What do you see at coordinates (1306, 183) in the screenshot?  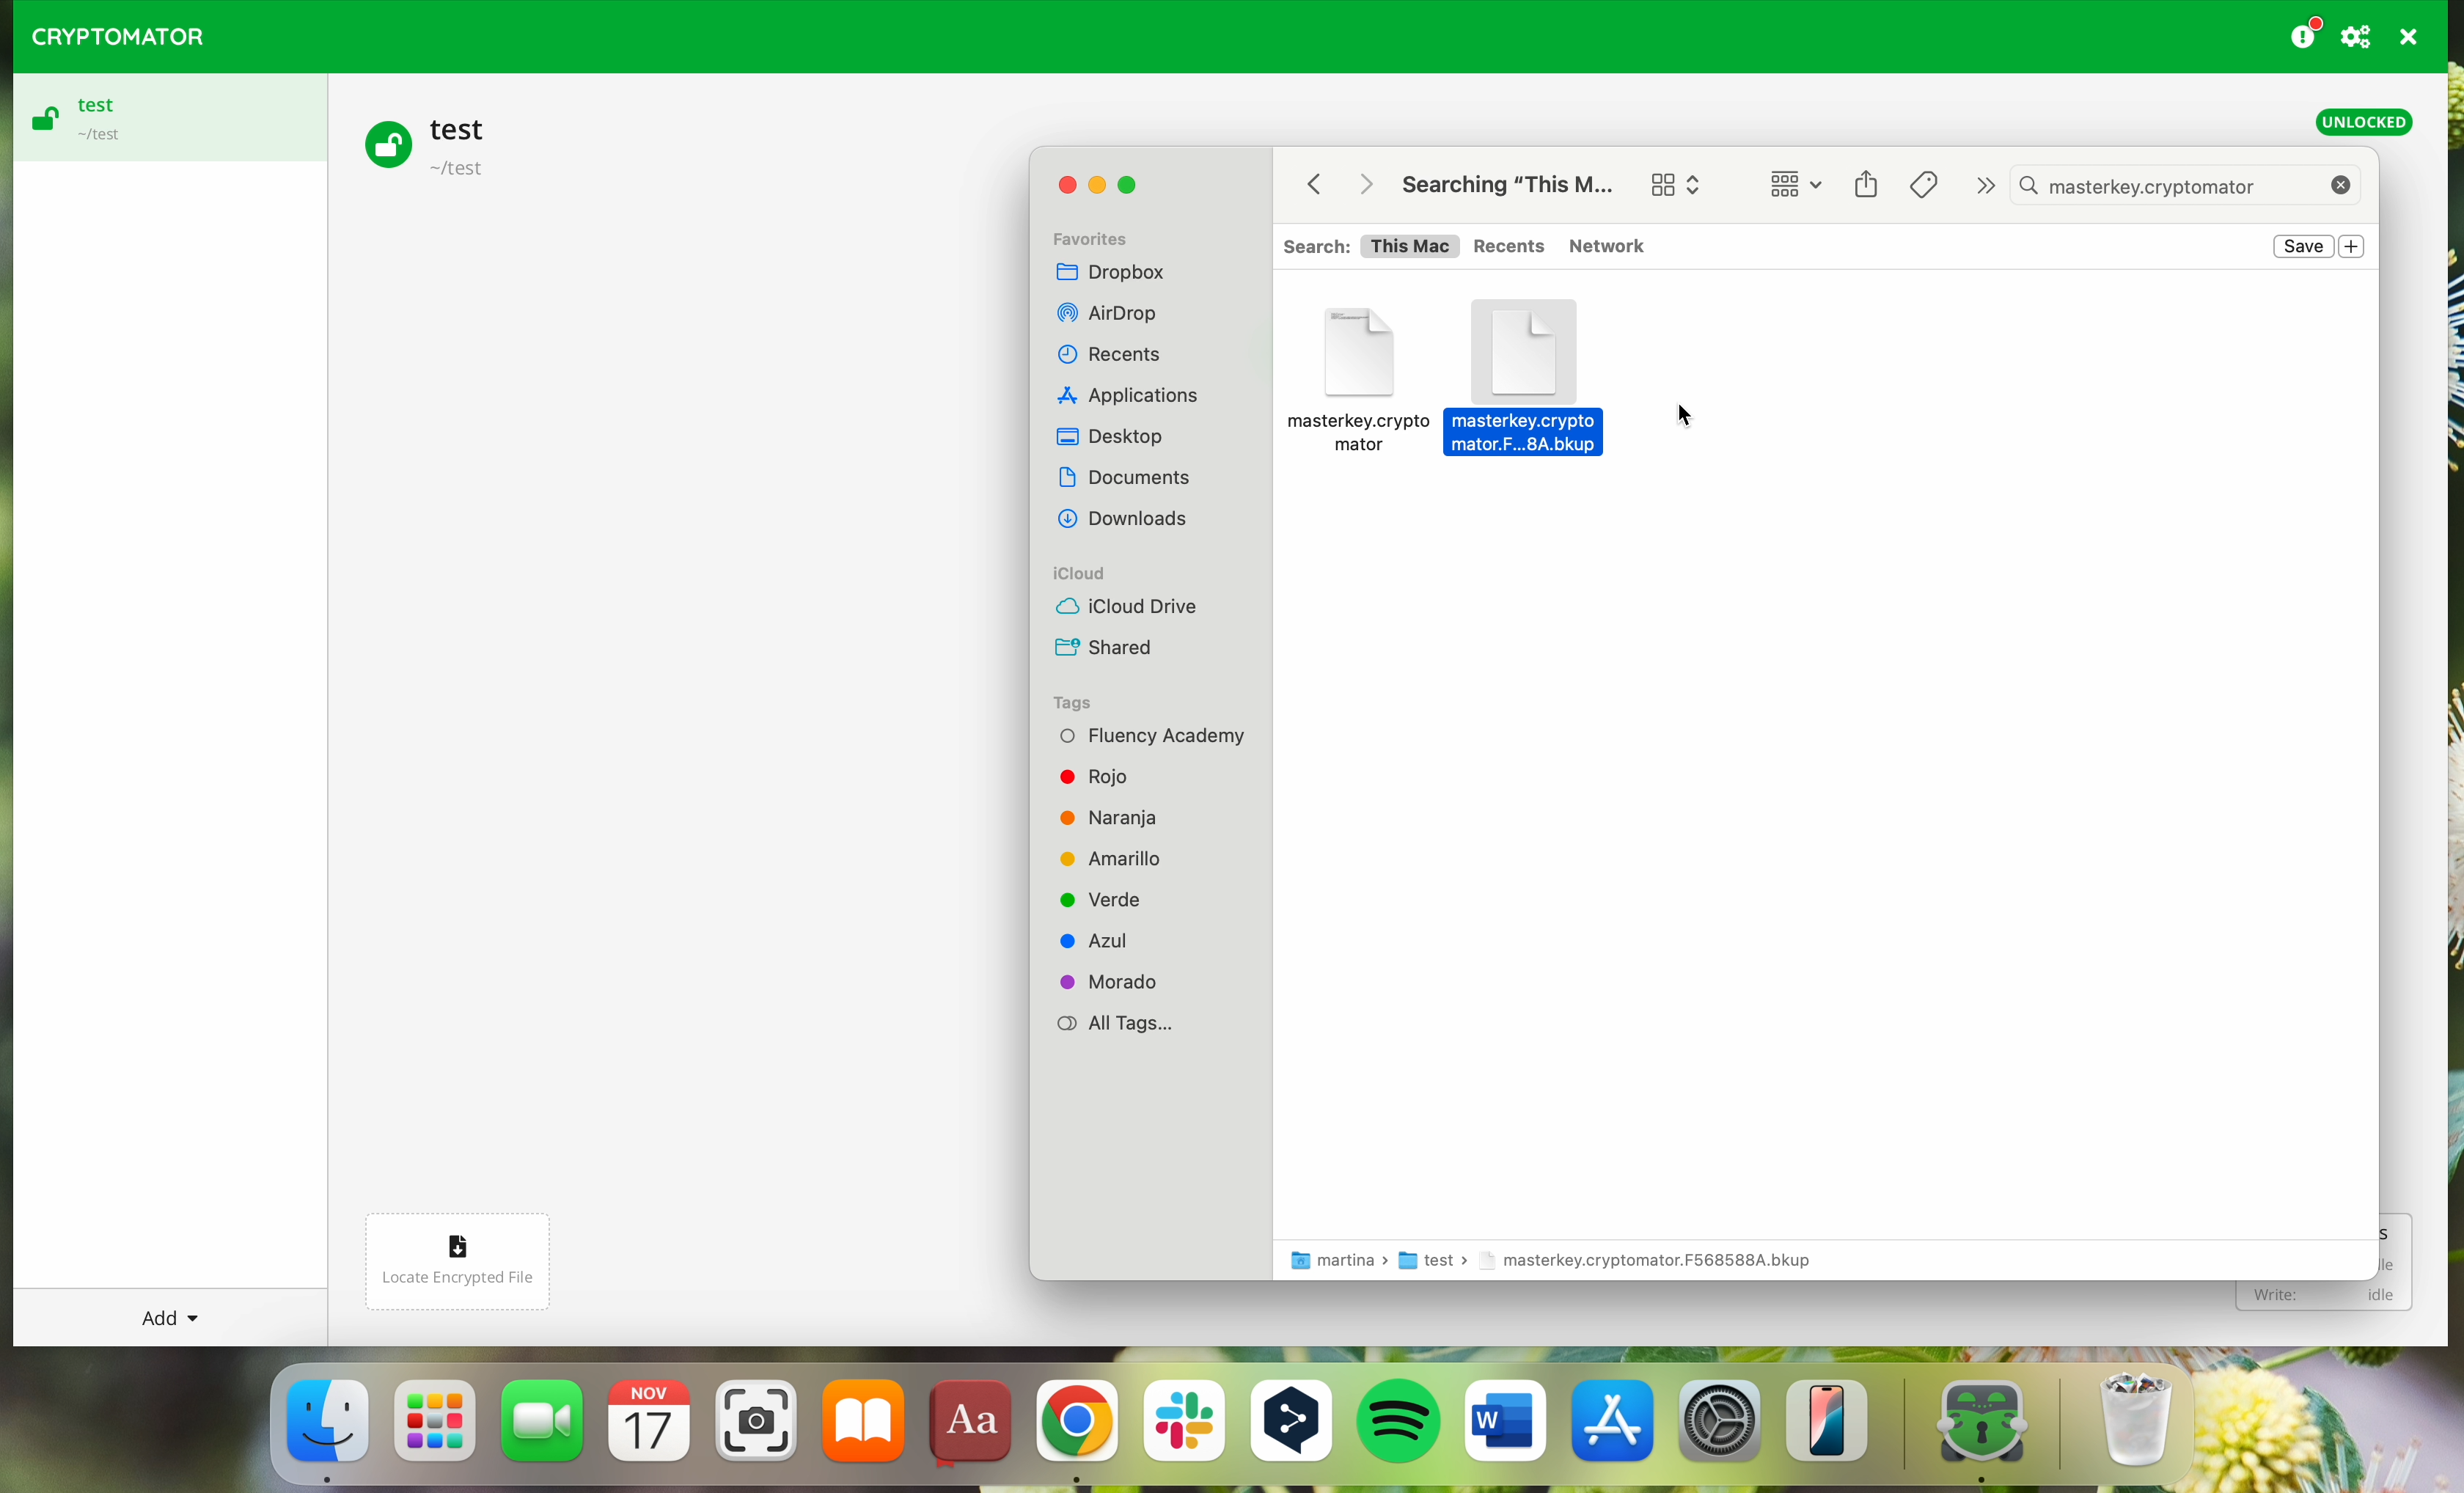 I see `back` at bounding box center [1306, 183].